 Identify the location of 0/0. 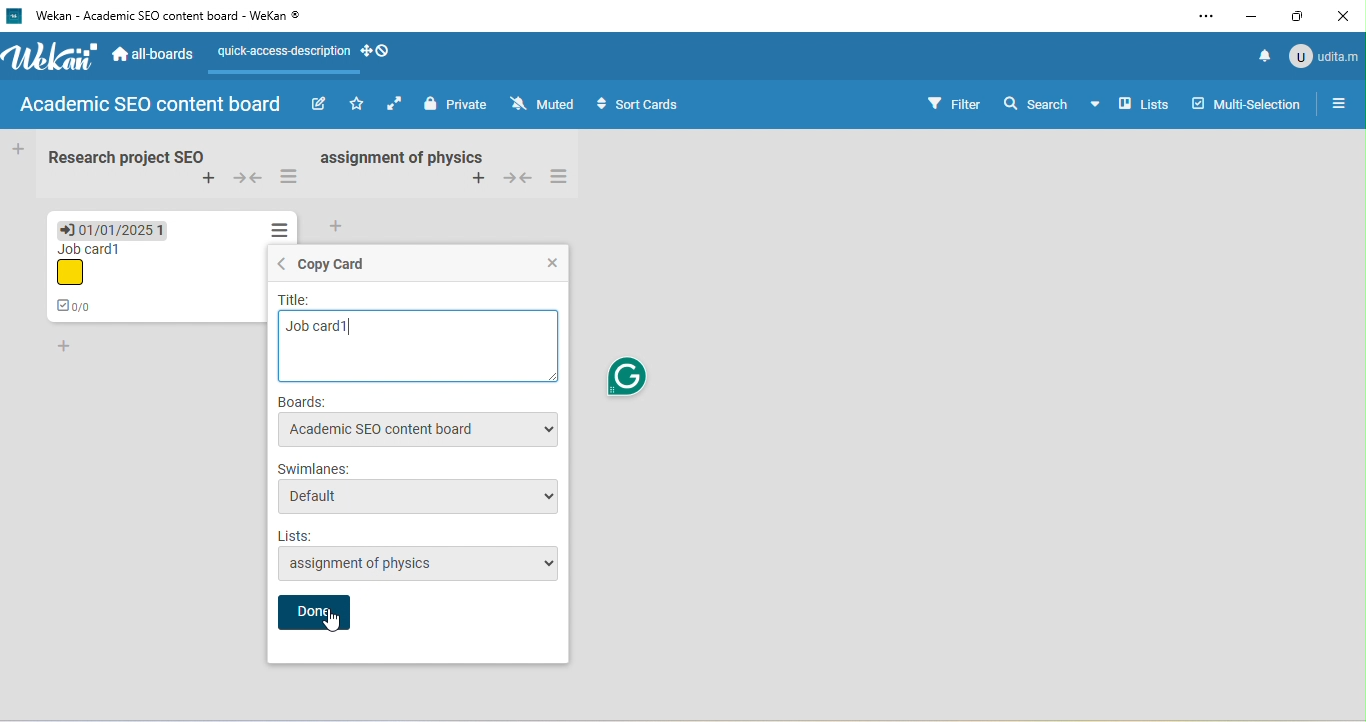
(81, 307).